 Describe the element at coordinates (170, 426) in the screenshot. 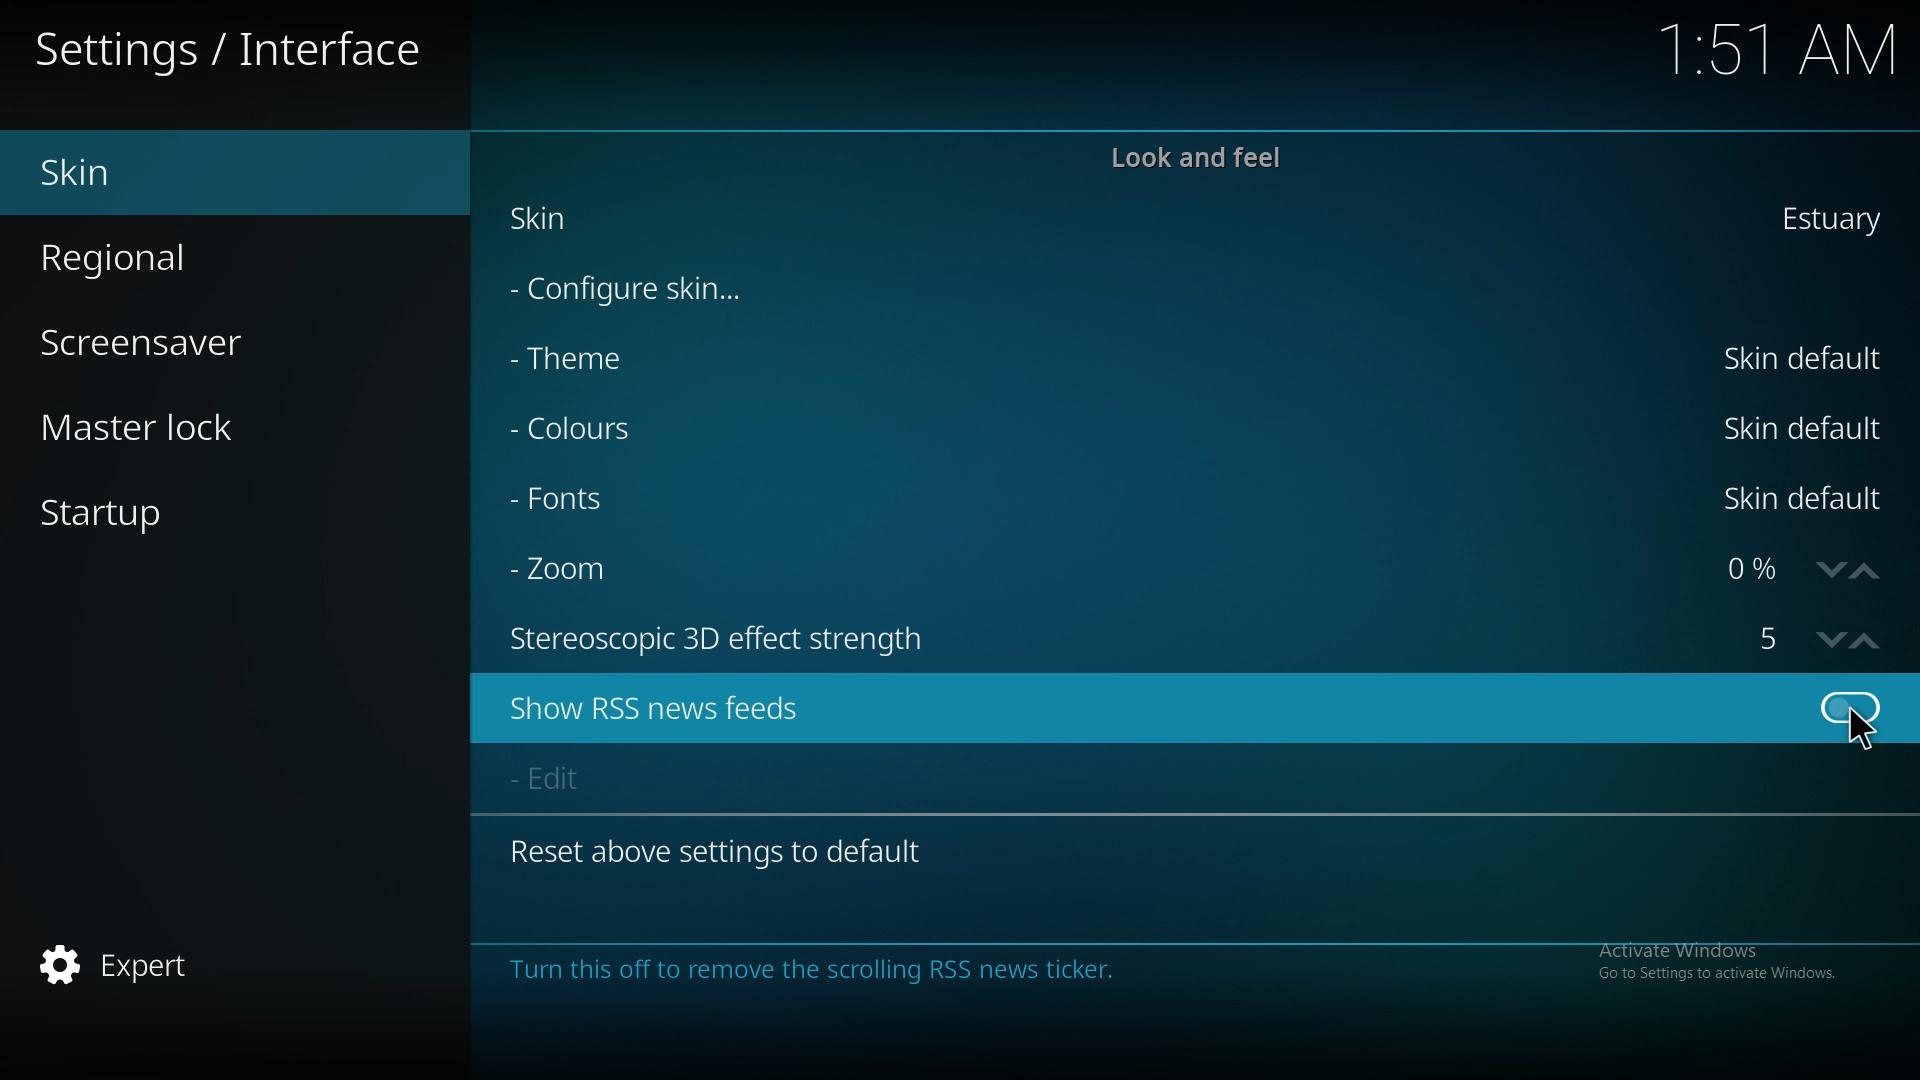

I see `master lock` at that location.